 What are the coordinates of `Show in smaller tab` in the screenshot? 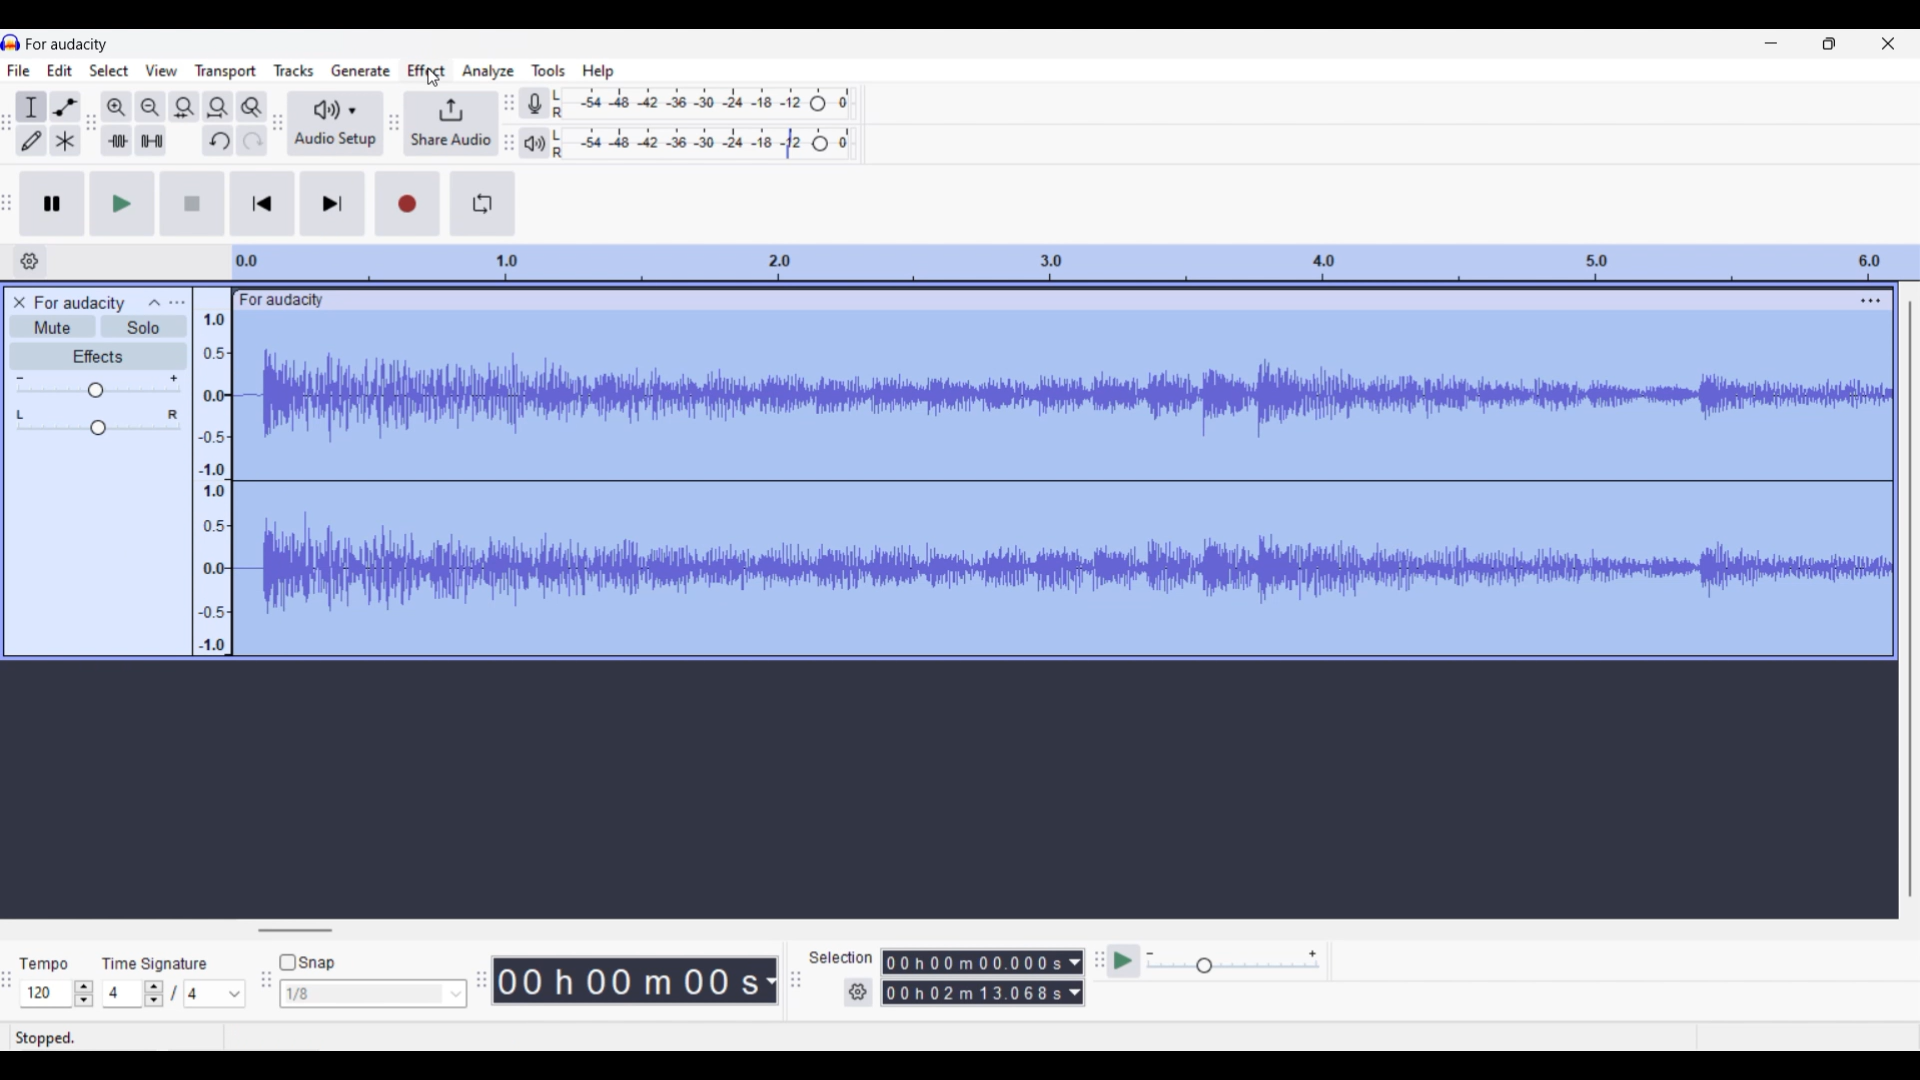 It's located at (1830, 44).